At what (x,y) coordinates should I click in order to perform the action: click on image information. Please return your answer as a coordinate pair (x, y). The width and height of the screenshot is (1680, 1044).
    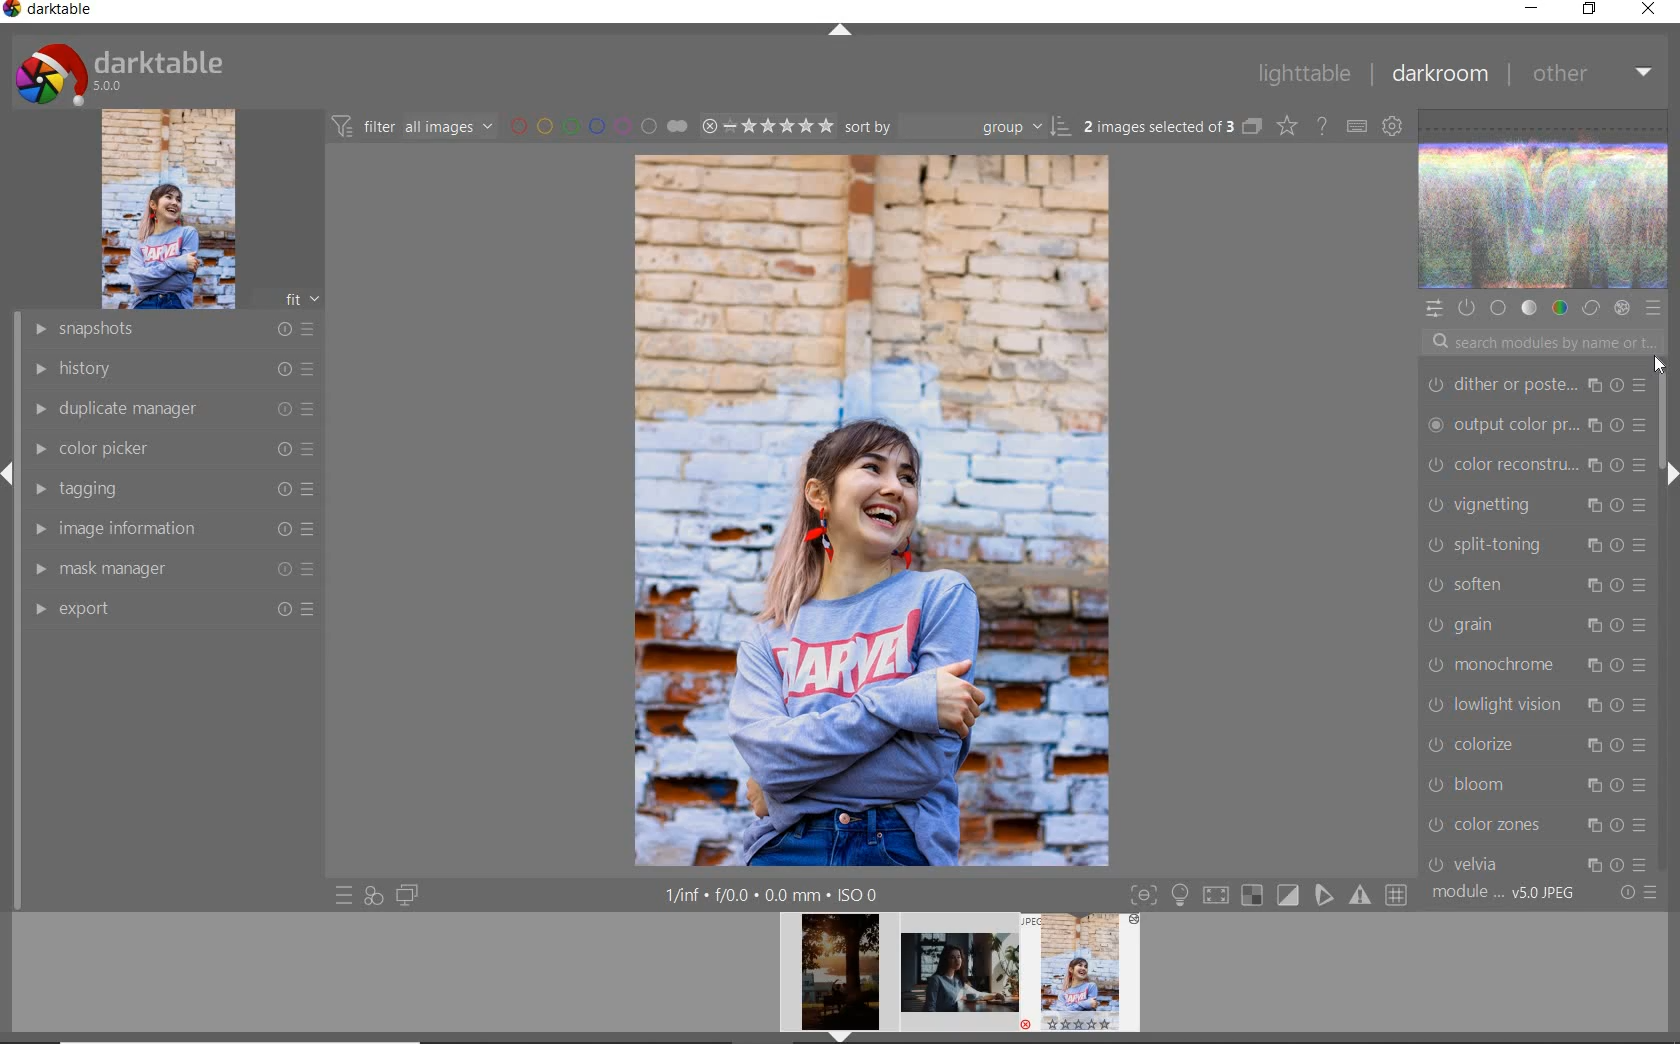
    Looking at the image, I should click on (173, 527).